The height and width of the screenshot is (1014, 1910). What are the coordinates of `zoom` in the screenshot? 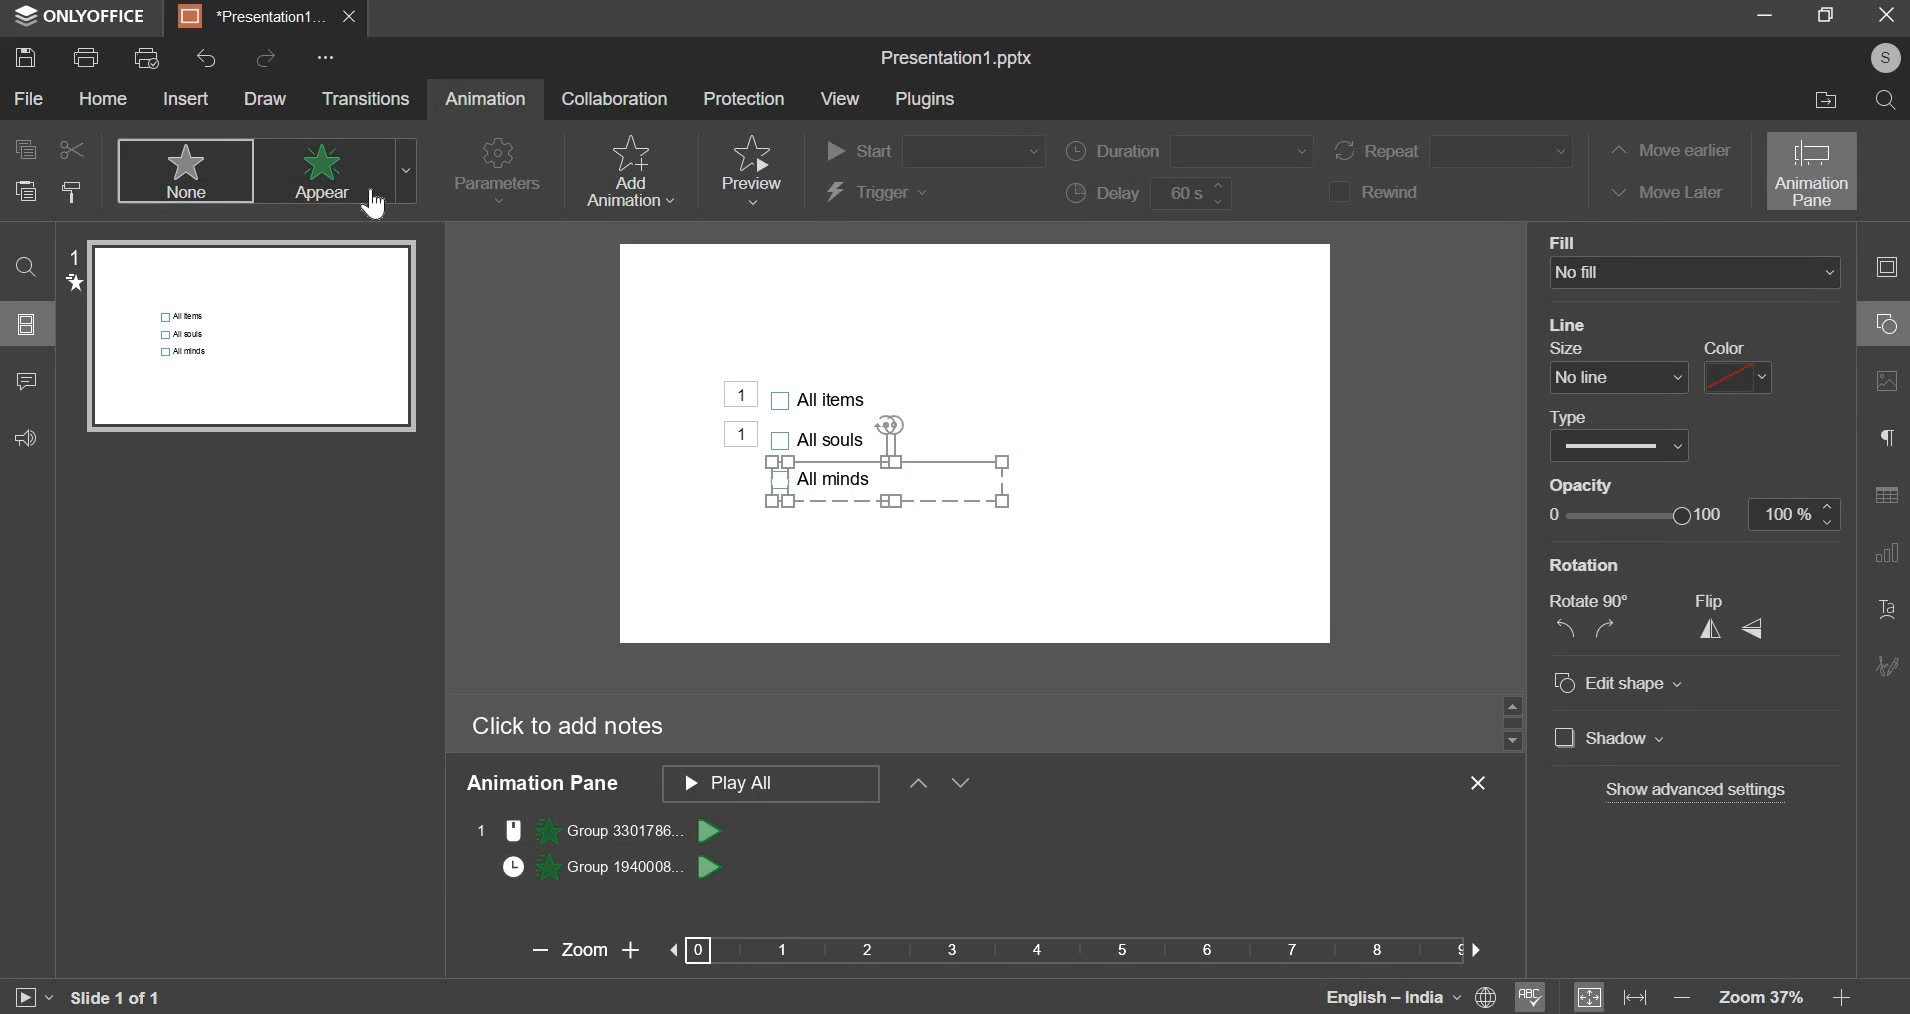 It's located at (1776, 997).